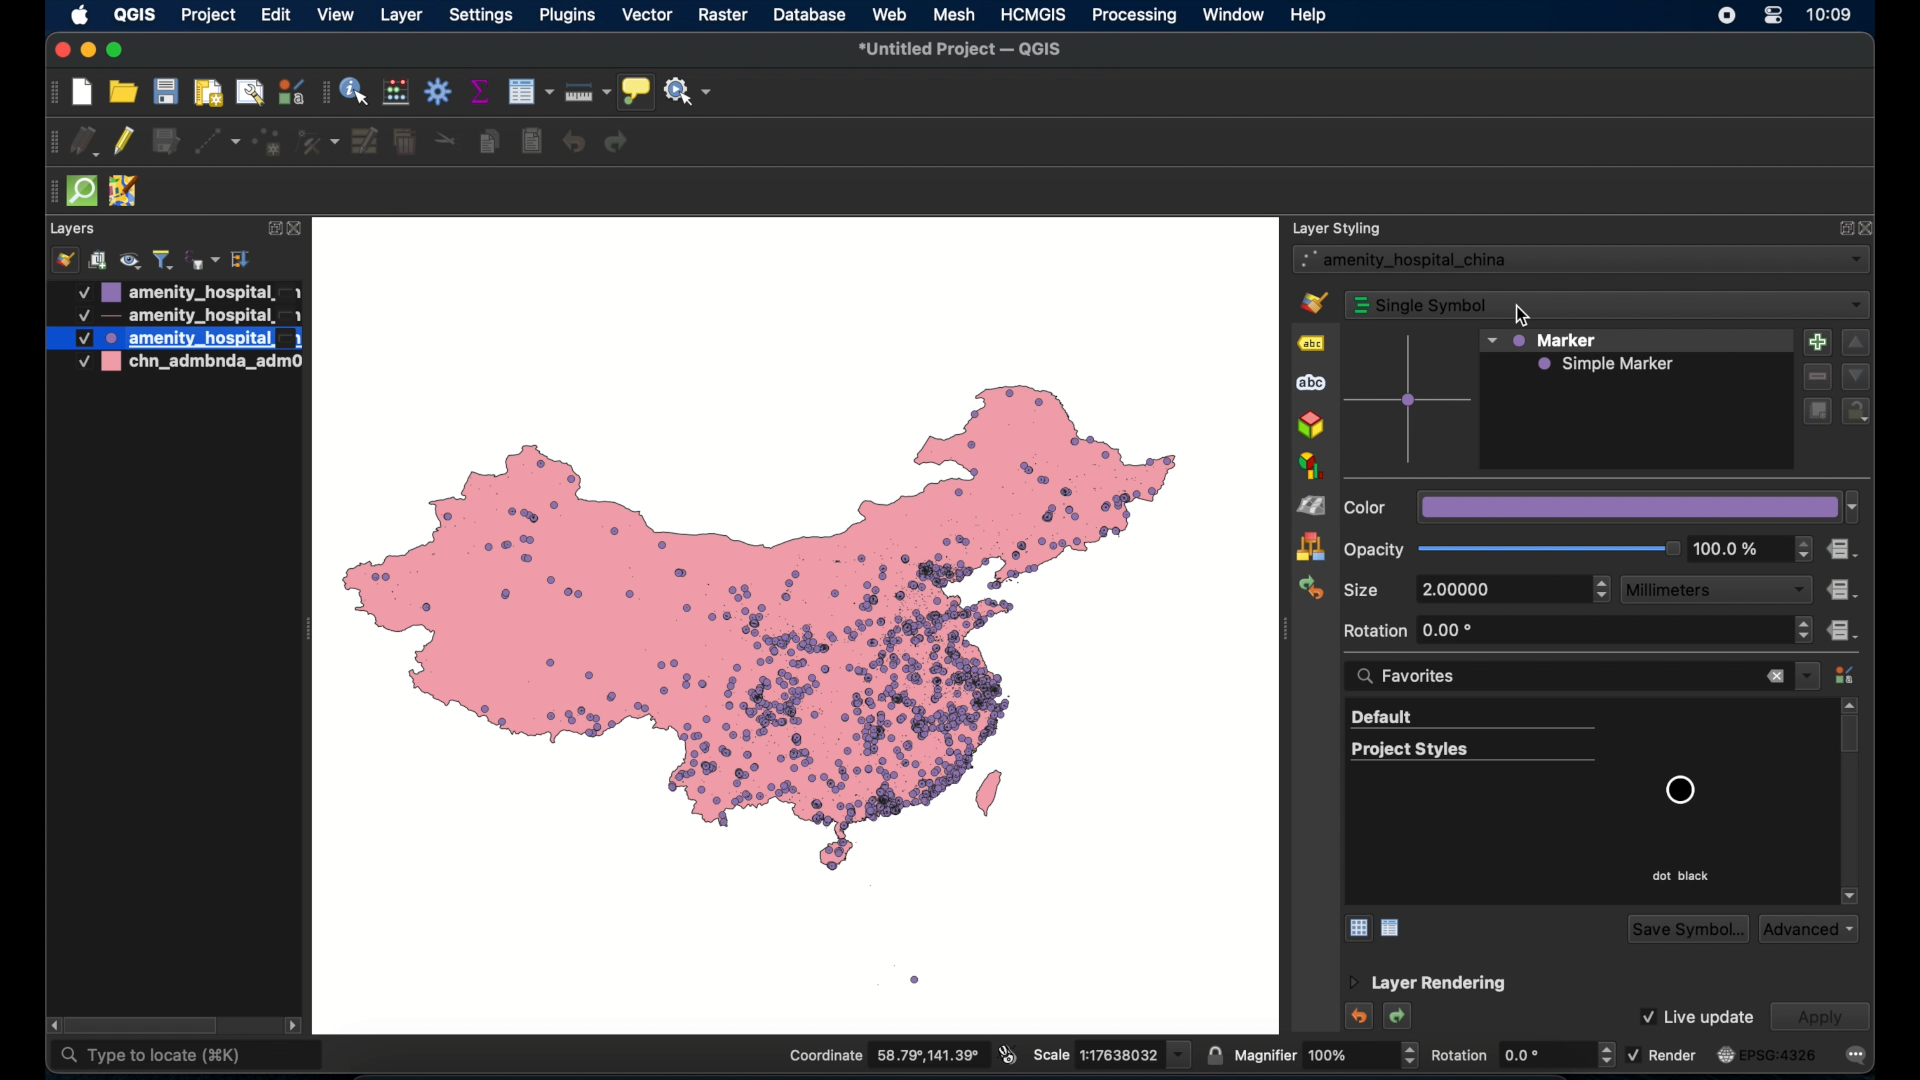 Image resolution: width=1920 pixels, height=1080 pixels. Describe the element at coordinates (1514, 590) in the screenshot. I see `size stepper buttons` at that location.